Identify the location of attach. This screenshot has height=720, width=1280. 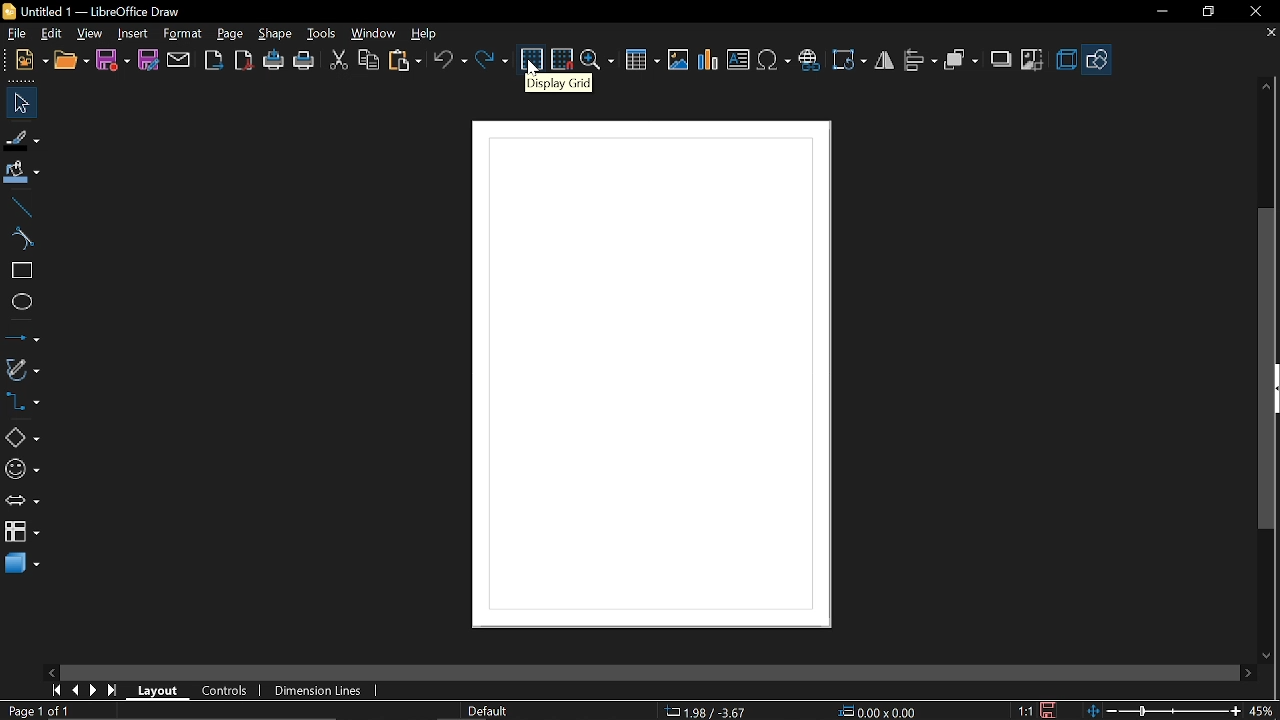
(180, 61).